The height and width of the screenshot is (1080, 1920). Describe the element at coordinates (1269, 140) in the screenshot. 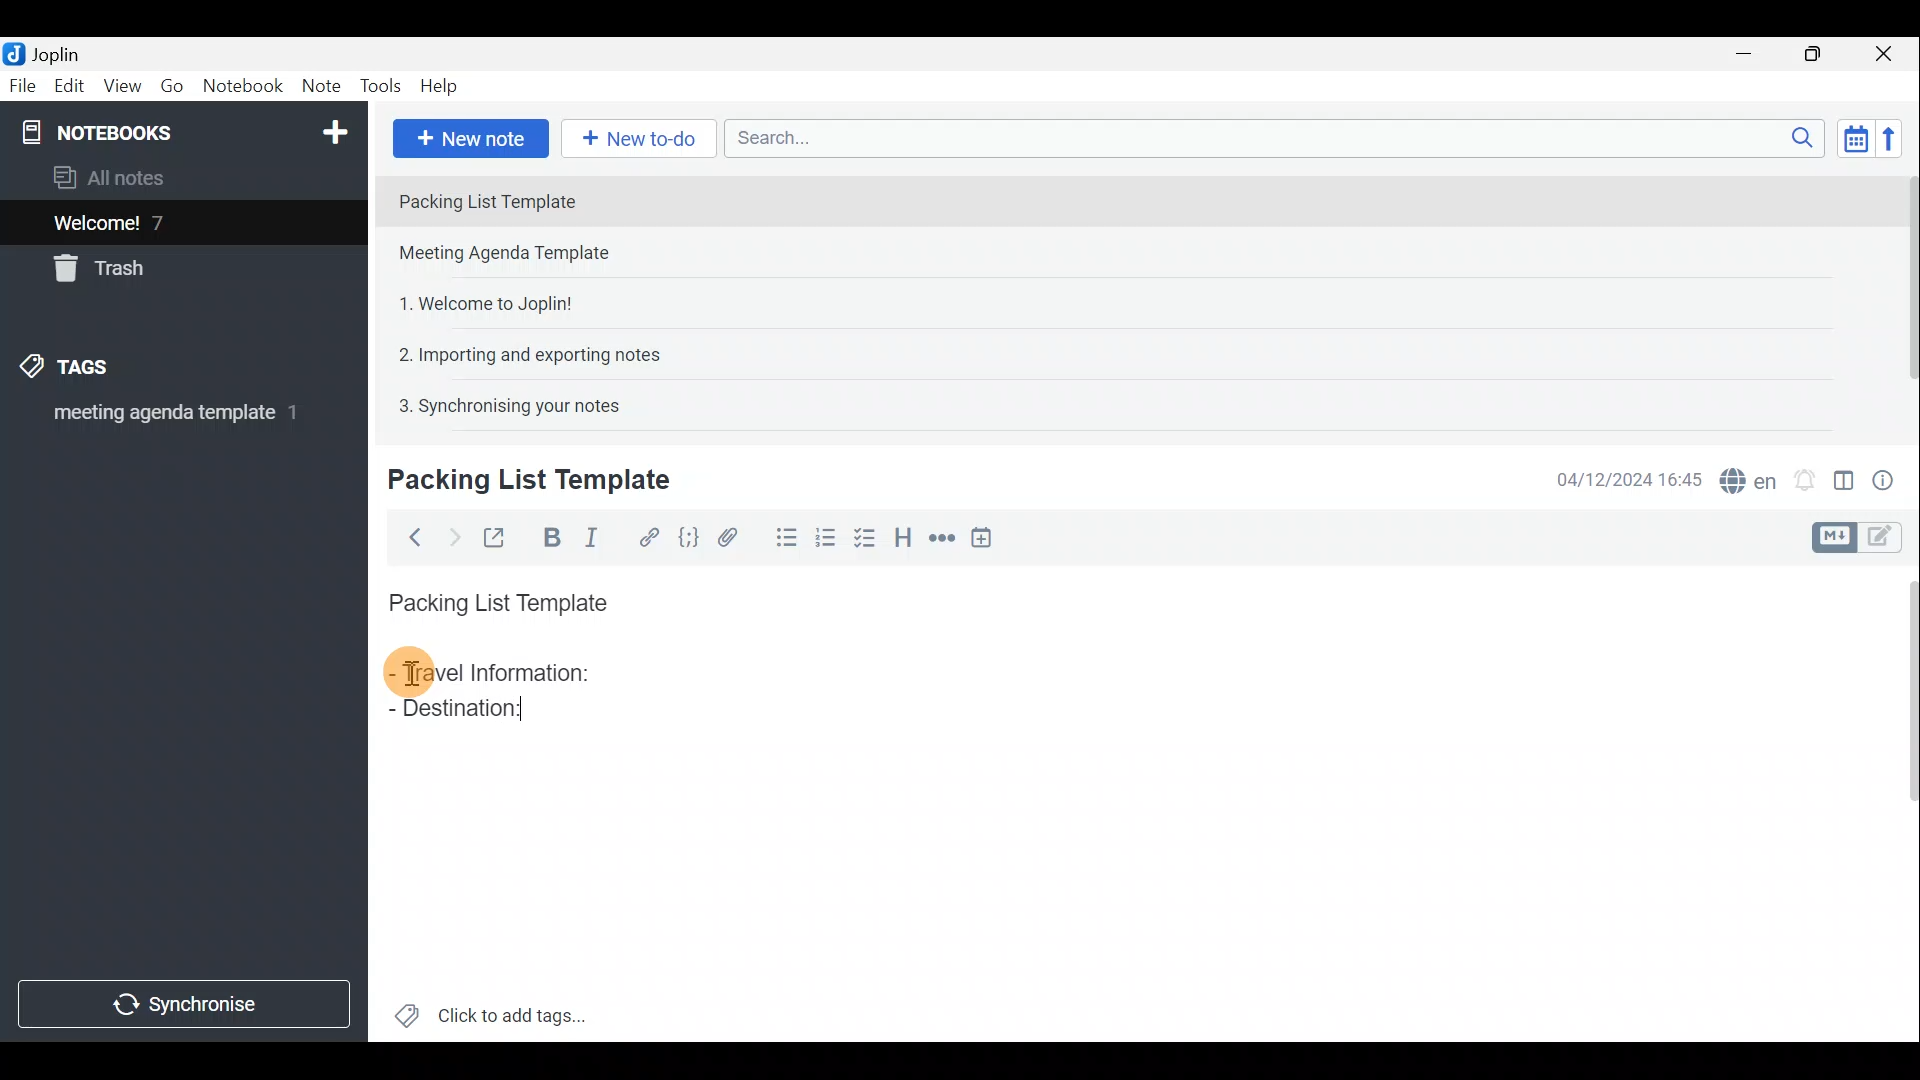

I see `Search bar` at that location.